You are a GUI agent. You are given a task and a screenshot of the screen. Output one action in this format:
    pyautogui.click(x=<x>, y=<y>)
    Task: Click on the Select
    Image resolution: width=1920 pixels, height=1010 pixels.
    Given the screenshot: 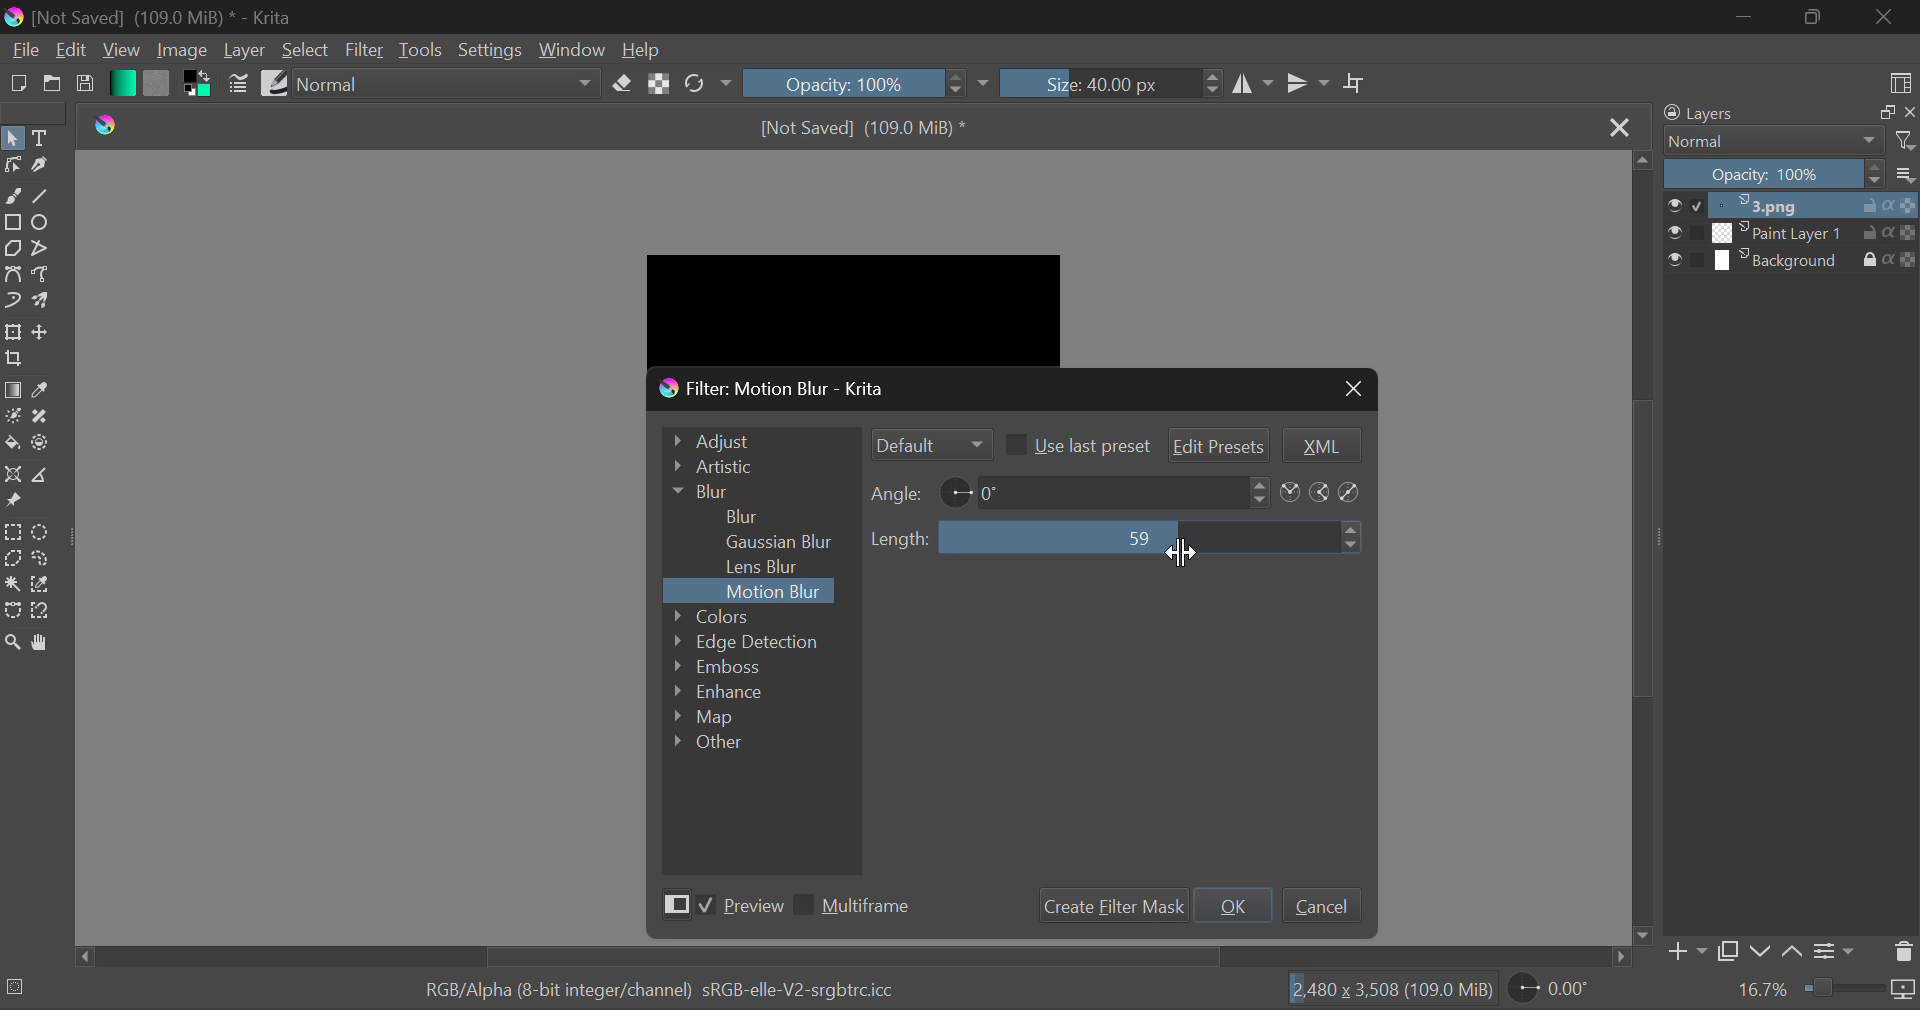 What is the action you would take?
    pyautogui.click(x=13, y=137)
    